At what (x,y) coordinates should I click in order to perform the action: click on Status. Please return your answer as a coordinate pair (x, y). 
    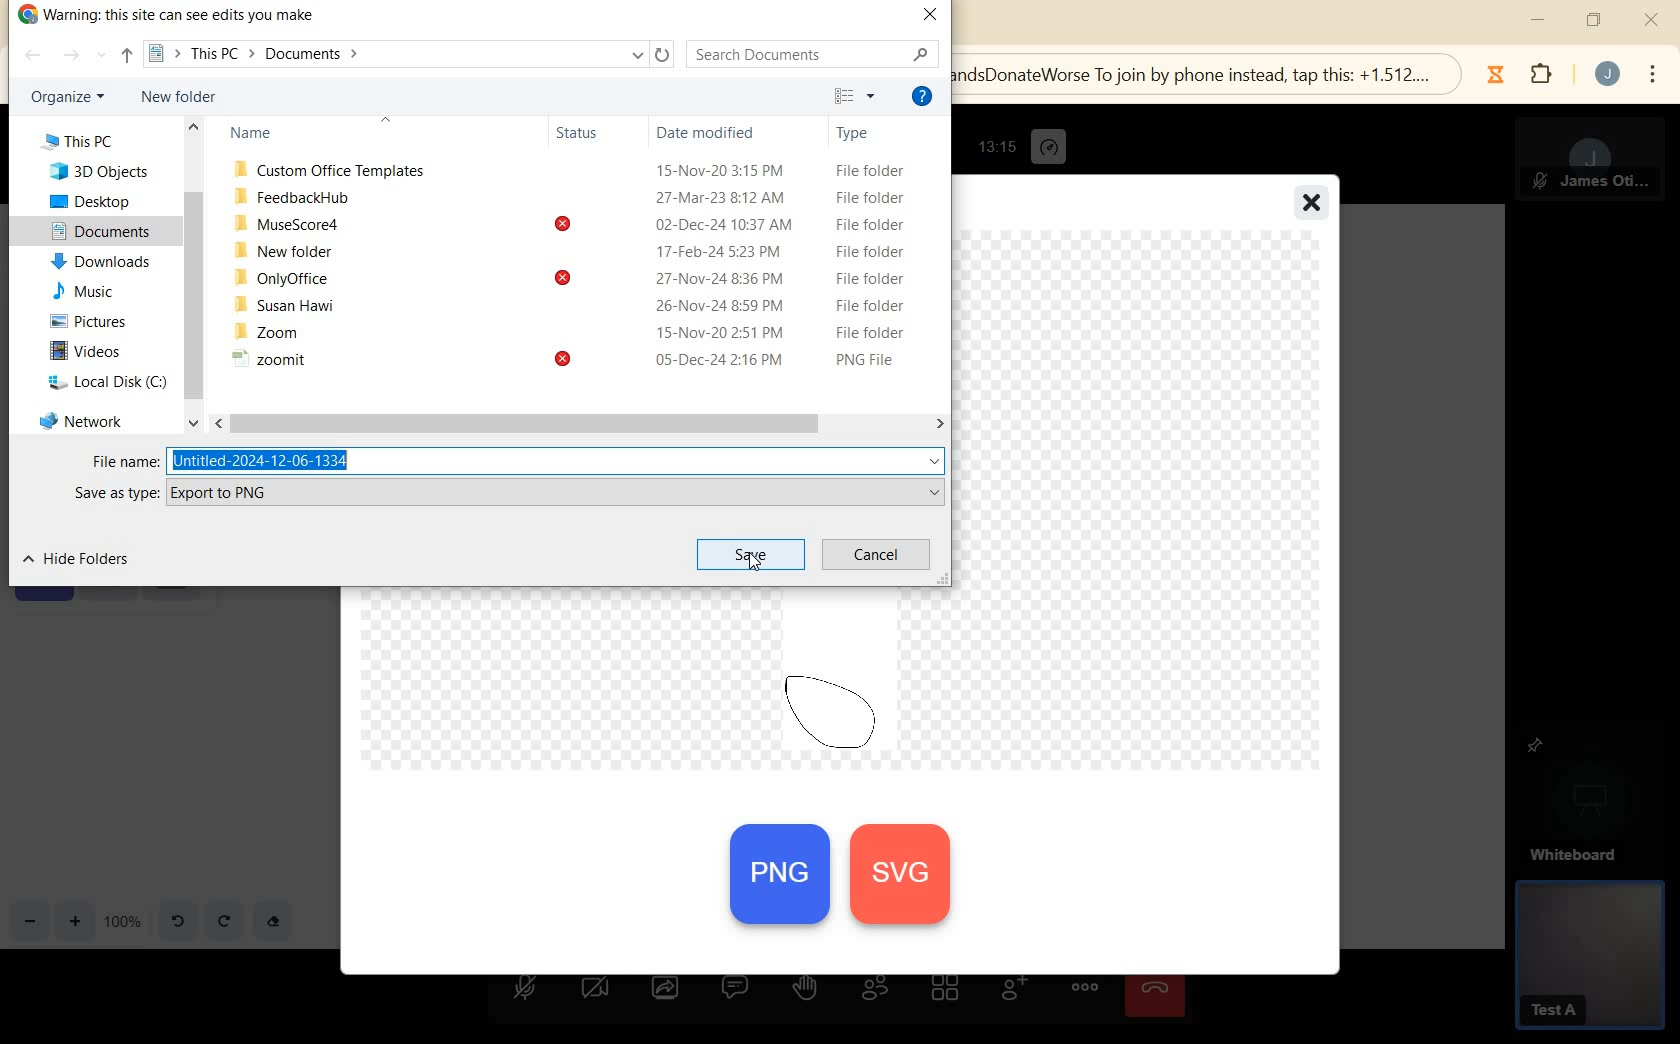
    Looking at the image, I should click on (578, 130).